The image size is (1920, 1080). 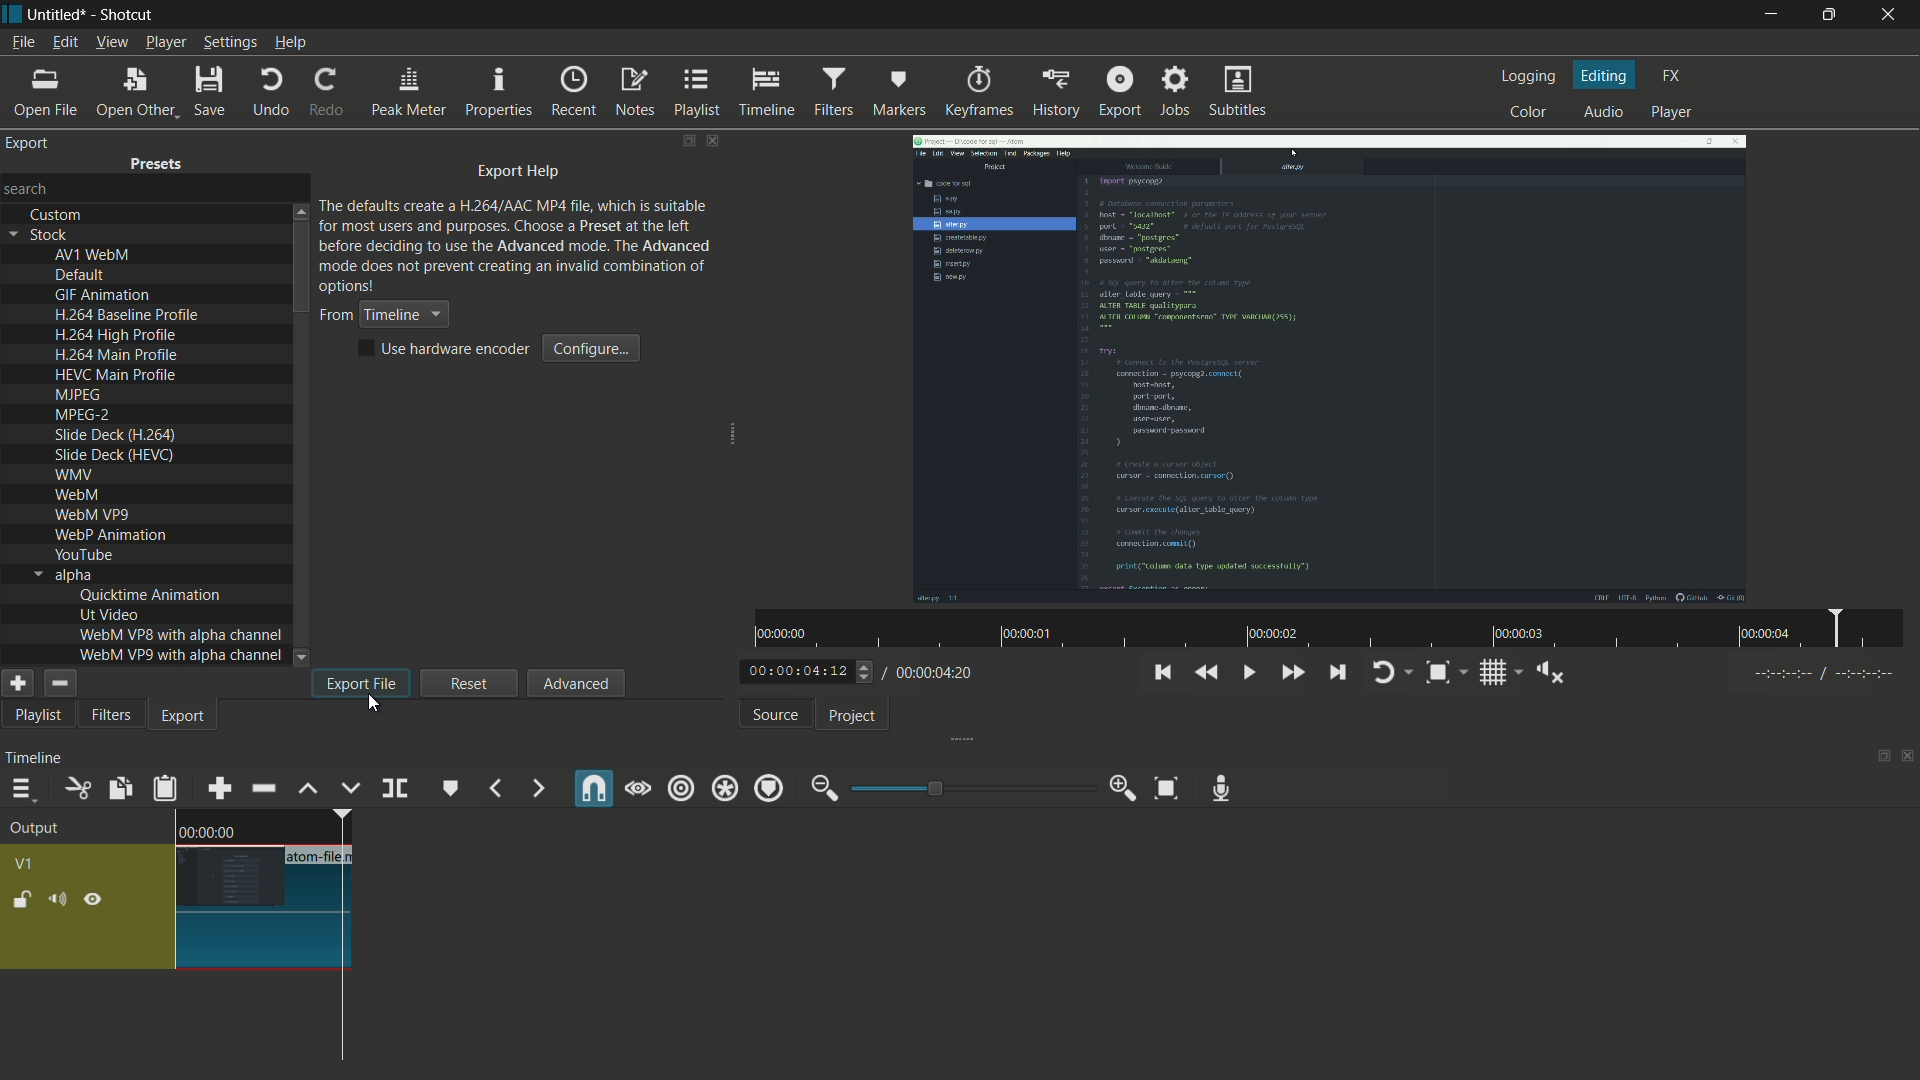 I want to click on project, so click(x=856, y=717).